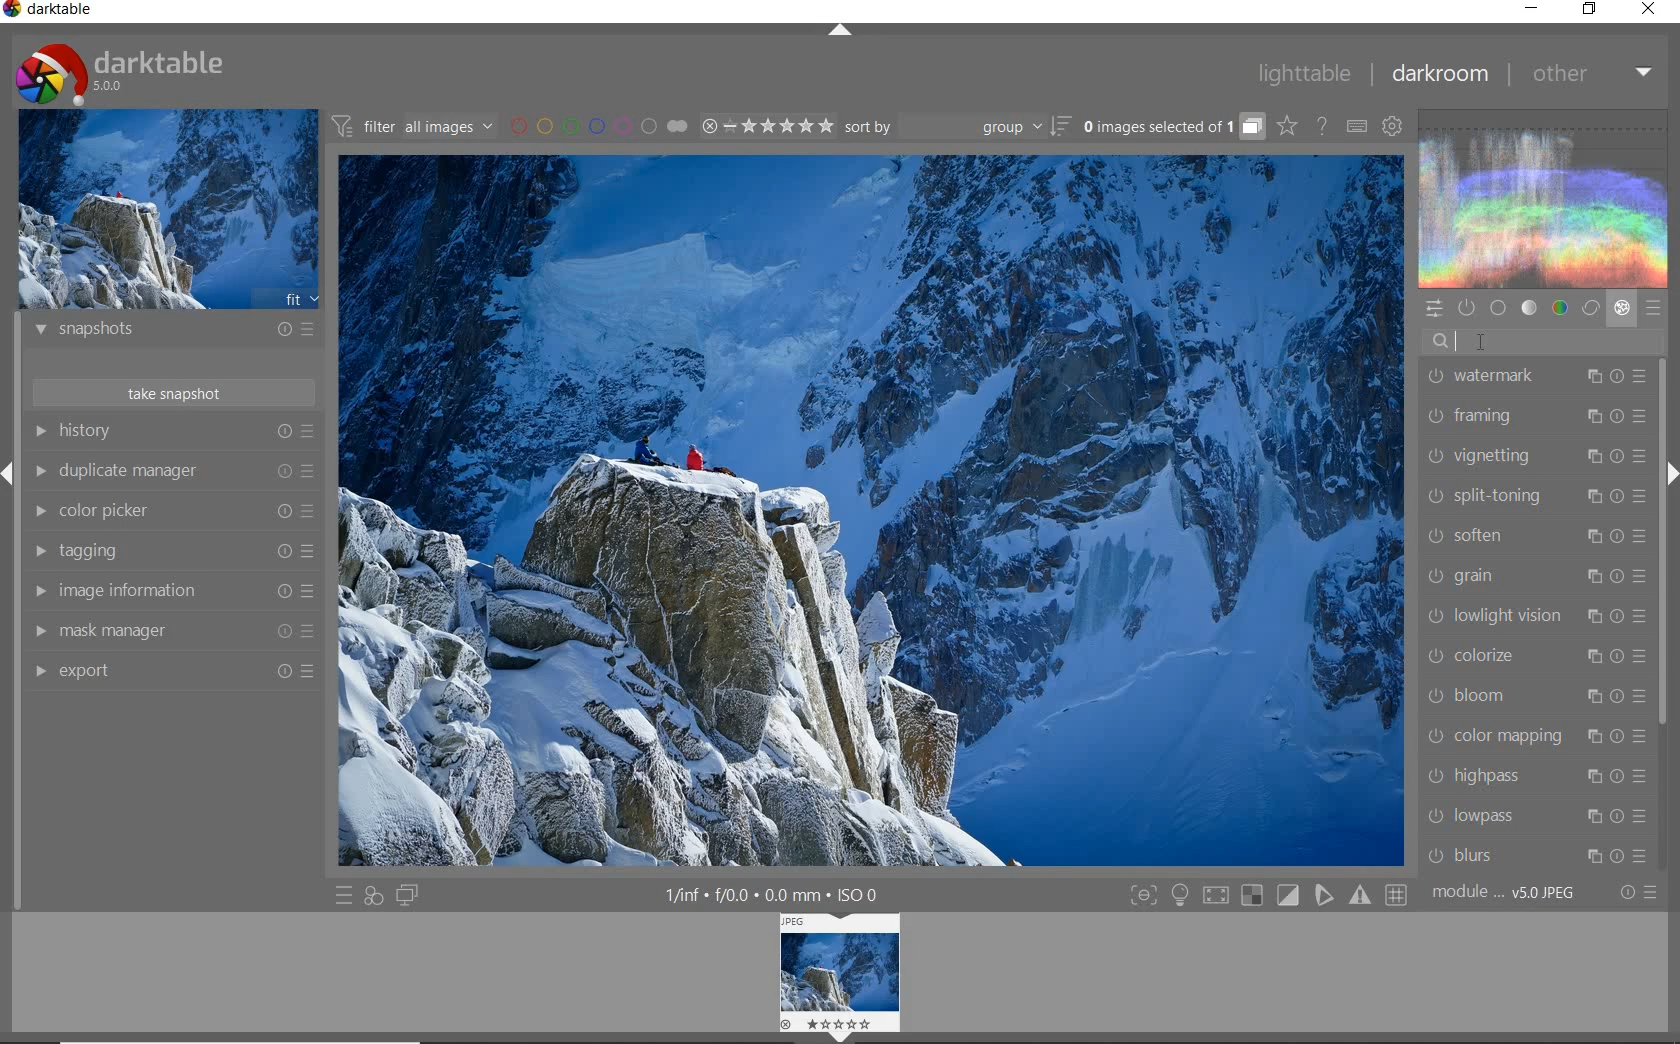 This screenshot has width=1680, height=1044. Describe the element at coordinates (1173, 126) in the screenshot. I see `grouped images` at that location.